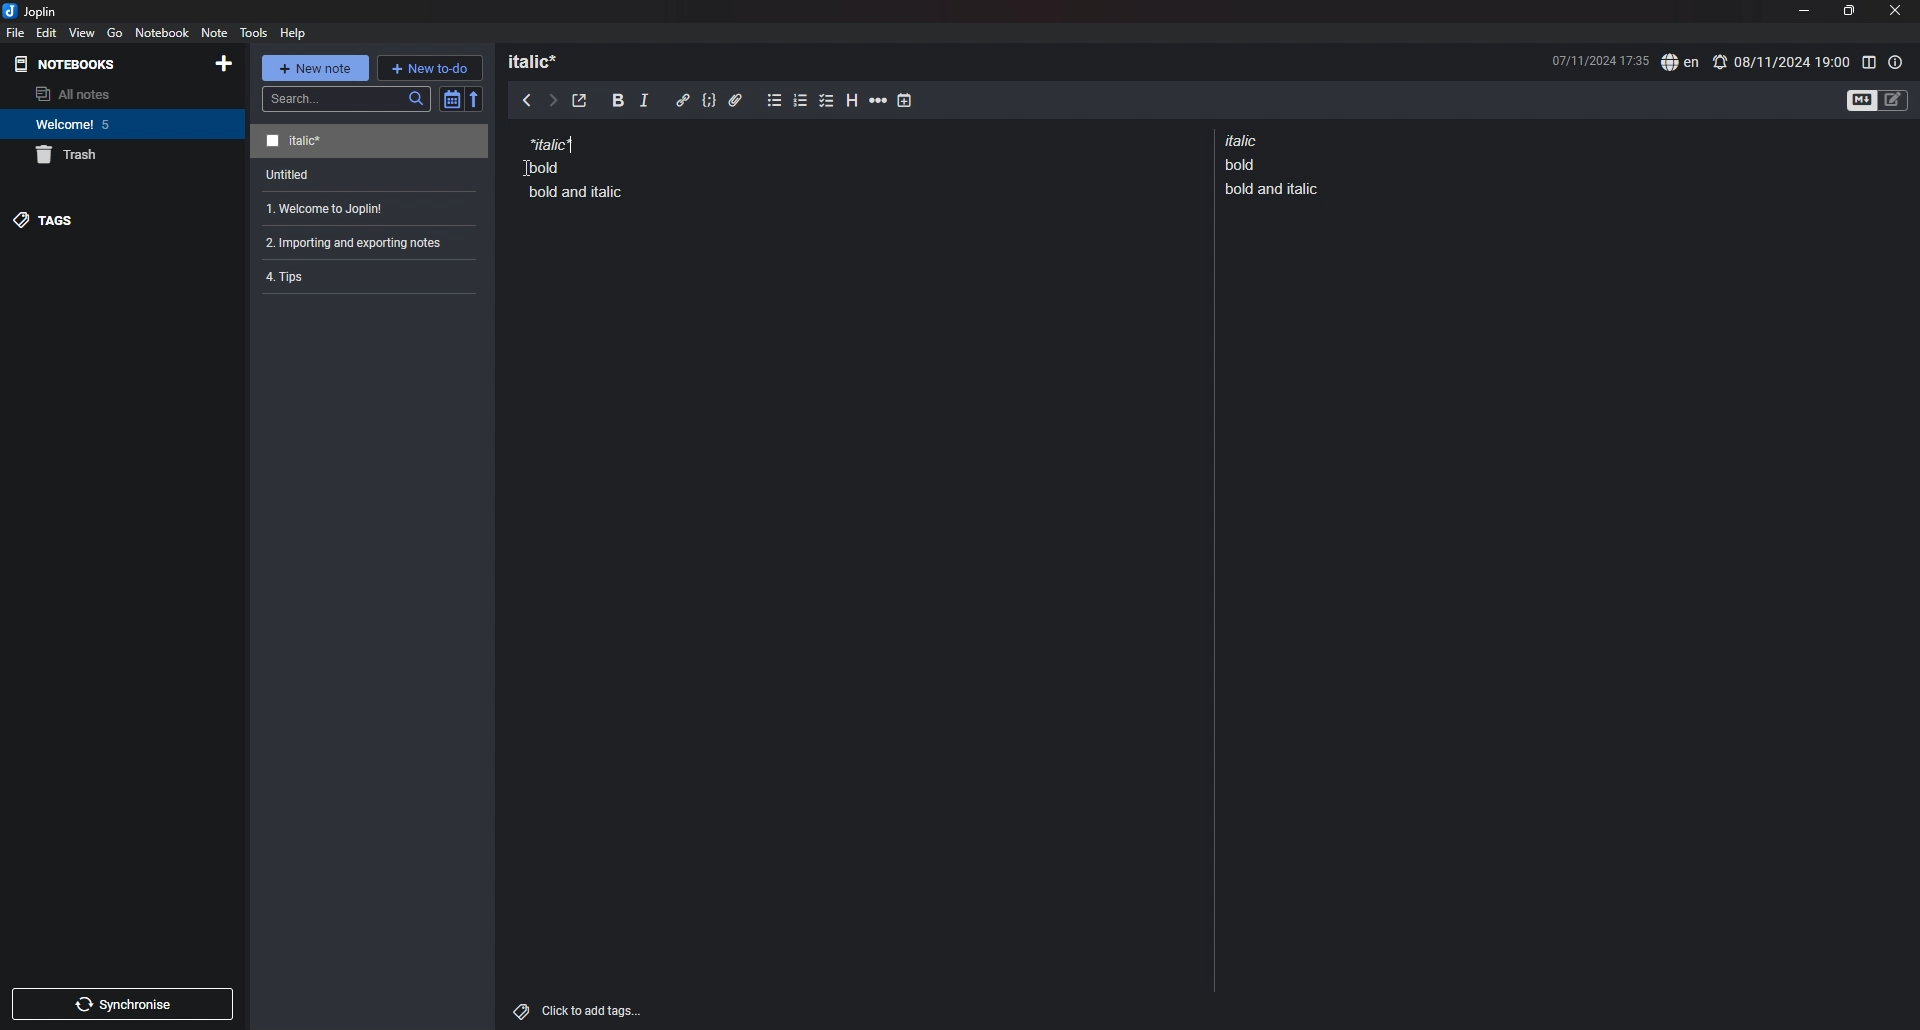 Image resolution: width=1920 pixels, height=1030 pixels. Describe the element at coordinates (1781, 61) in the screenshot. I see `set alarm` at that location.